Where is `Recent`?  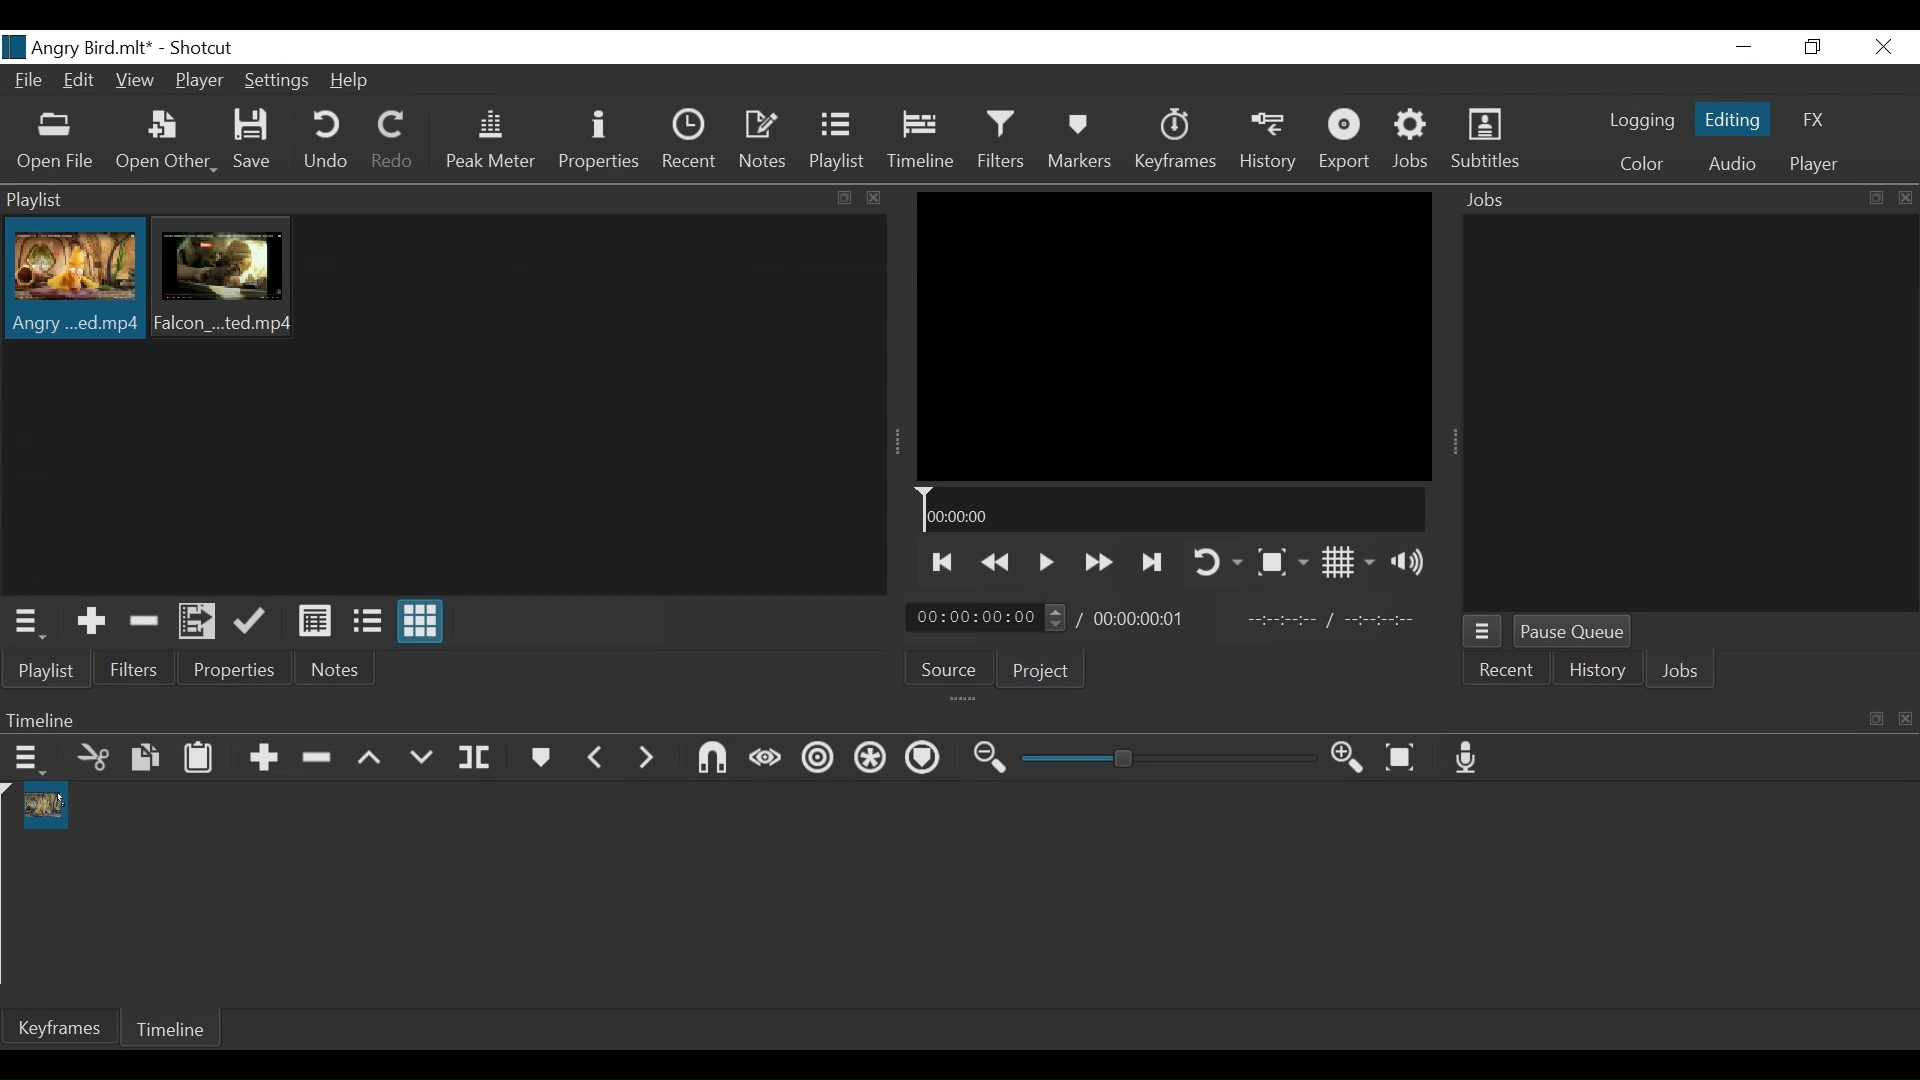 Recent is located at coordinates (1507, 669).